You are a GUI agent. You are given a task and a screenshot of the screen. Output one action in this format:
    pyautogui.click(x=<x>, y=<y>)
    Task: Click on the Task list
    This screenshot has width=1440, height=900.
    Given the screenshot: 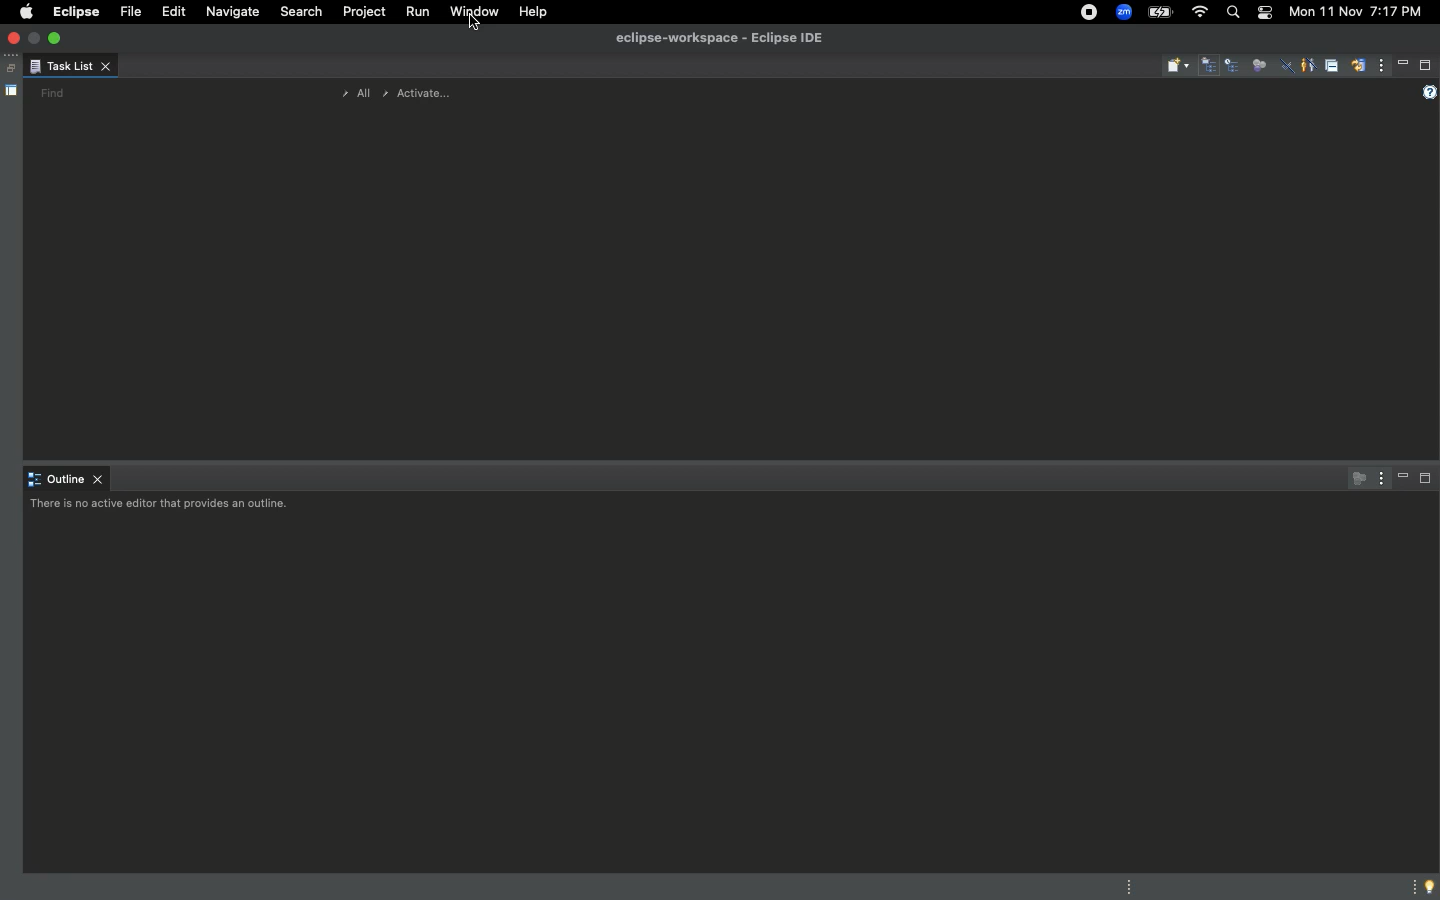 What is the action you would take?
    pyautogui.click(x=70, y=68)
    